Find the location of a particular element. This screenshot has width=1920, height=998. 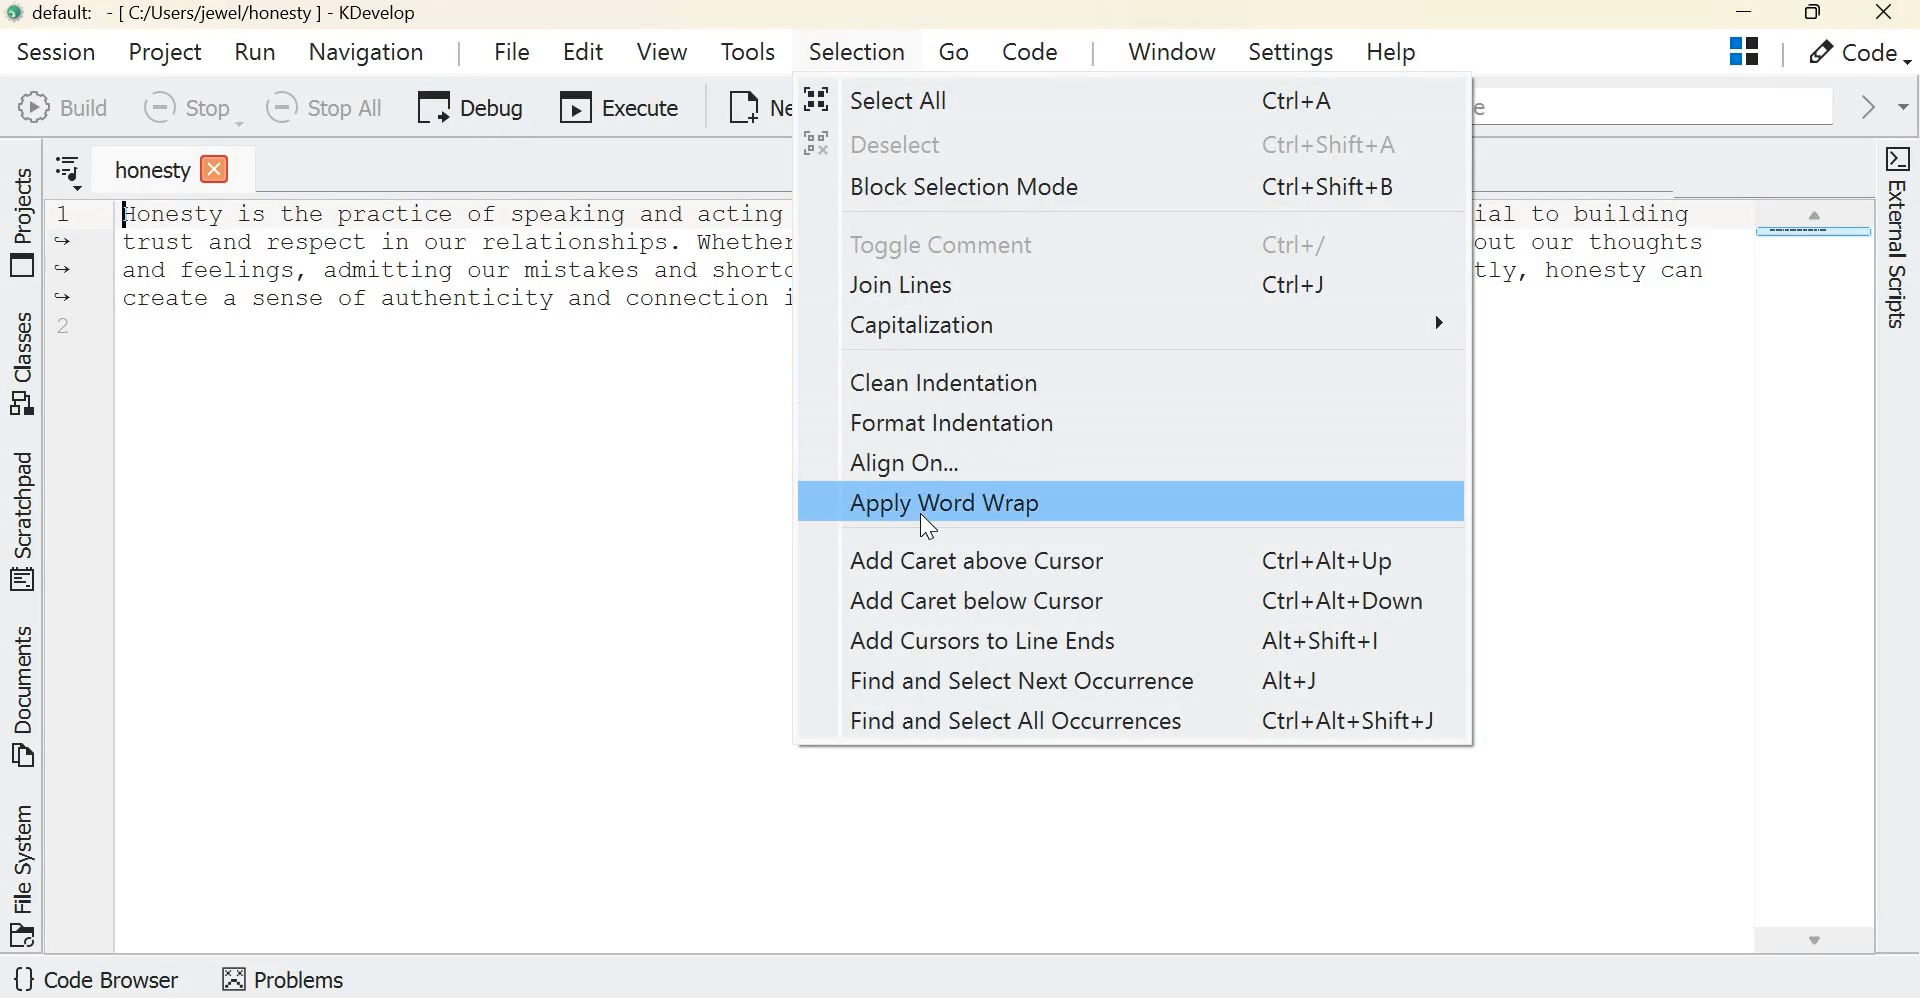

Toggle 'Documents' tool view is located at coordinates (27, 698).